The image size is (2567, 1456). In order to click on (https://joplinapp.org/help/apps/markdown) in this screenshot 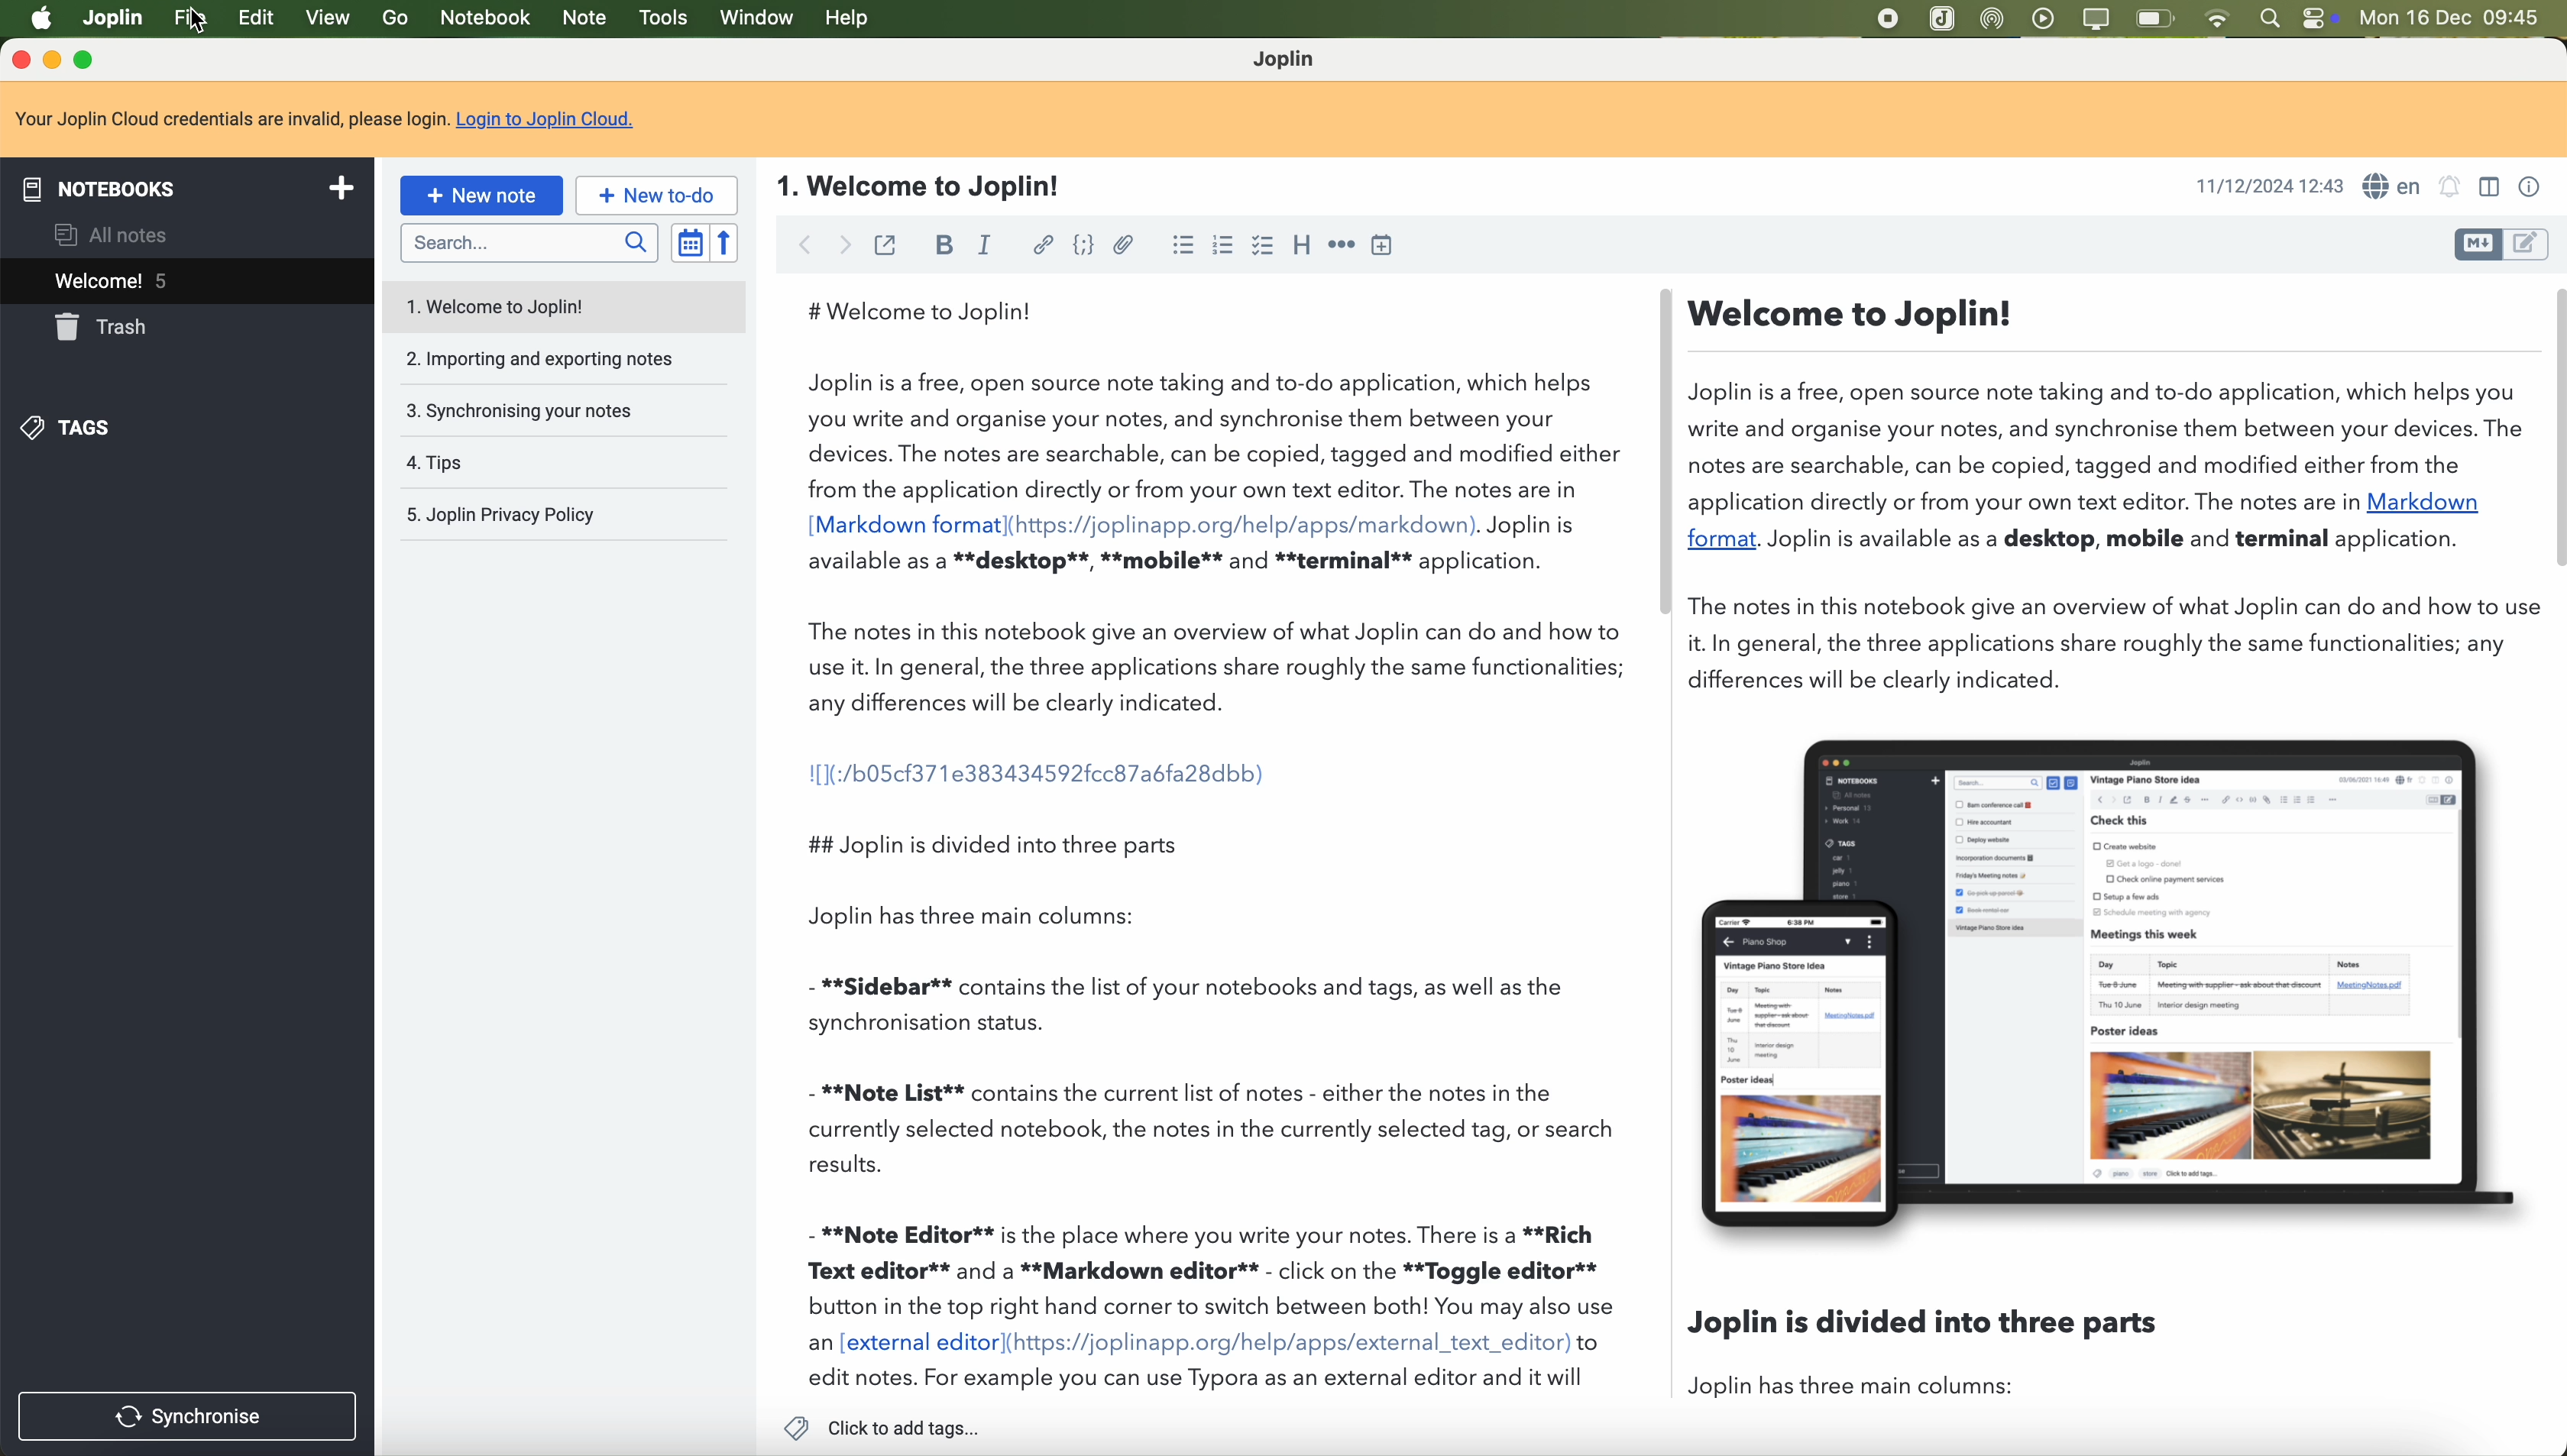, I will do `click(1245, 524)`.